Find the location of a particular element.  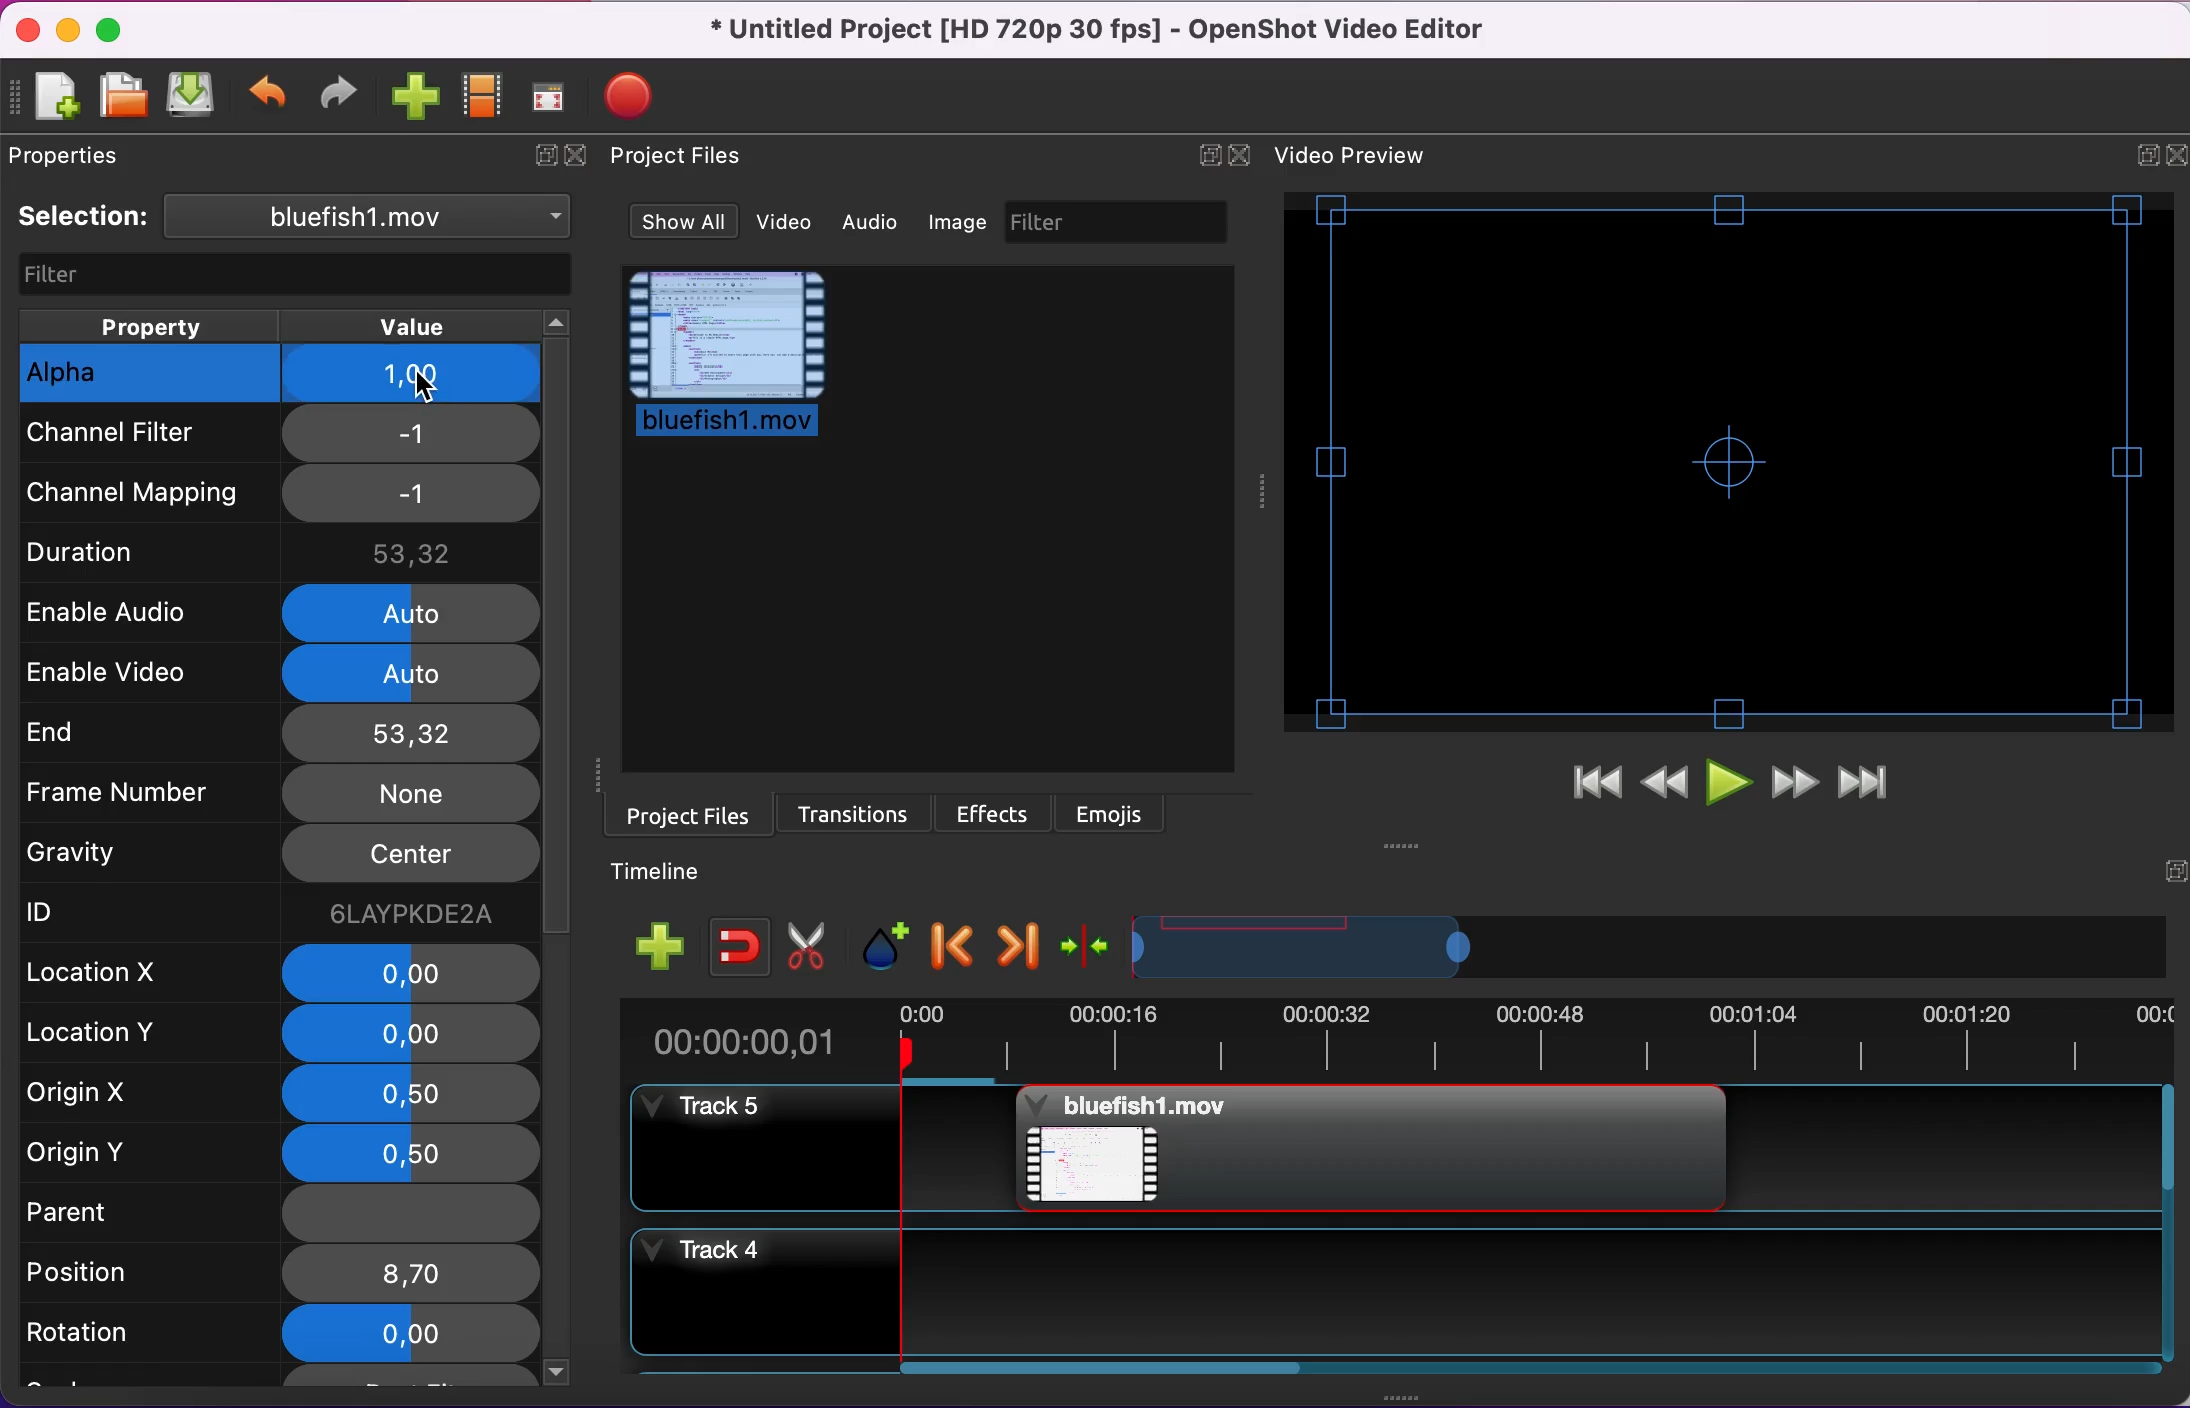

choose profile is located at coordinates (487, 96).